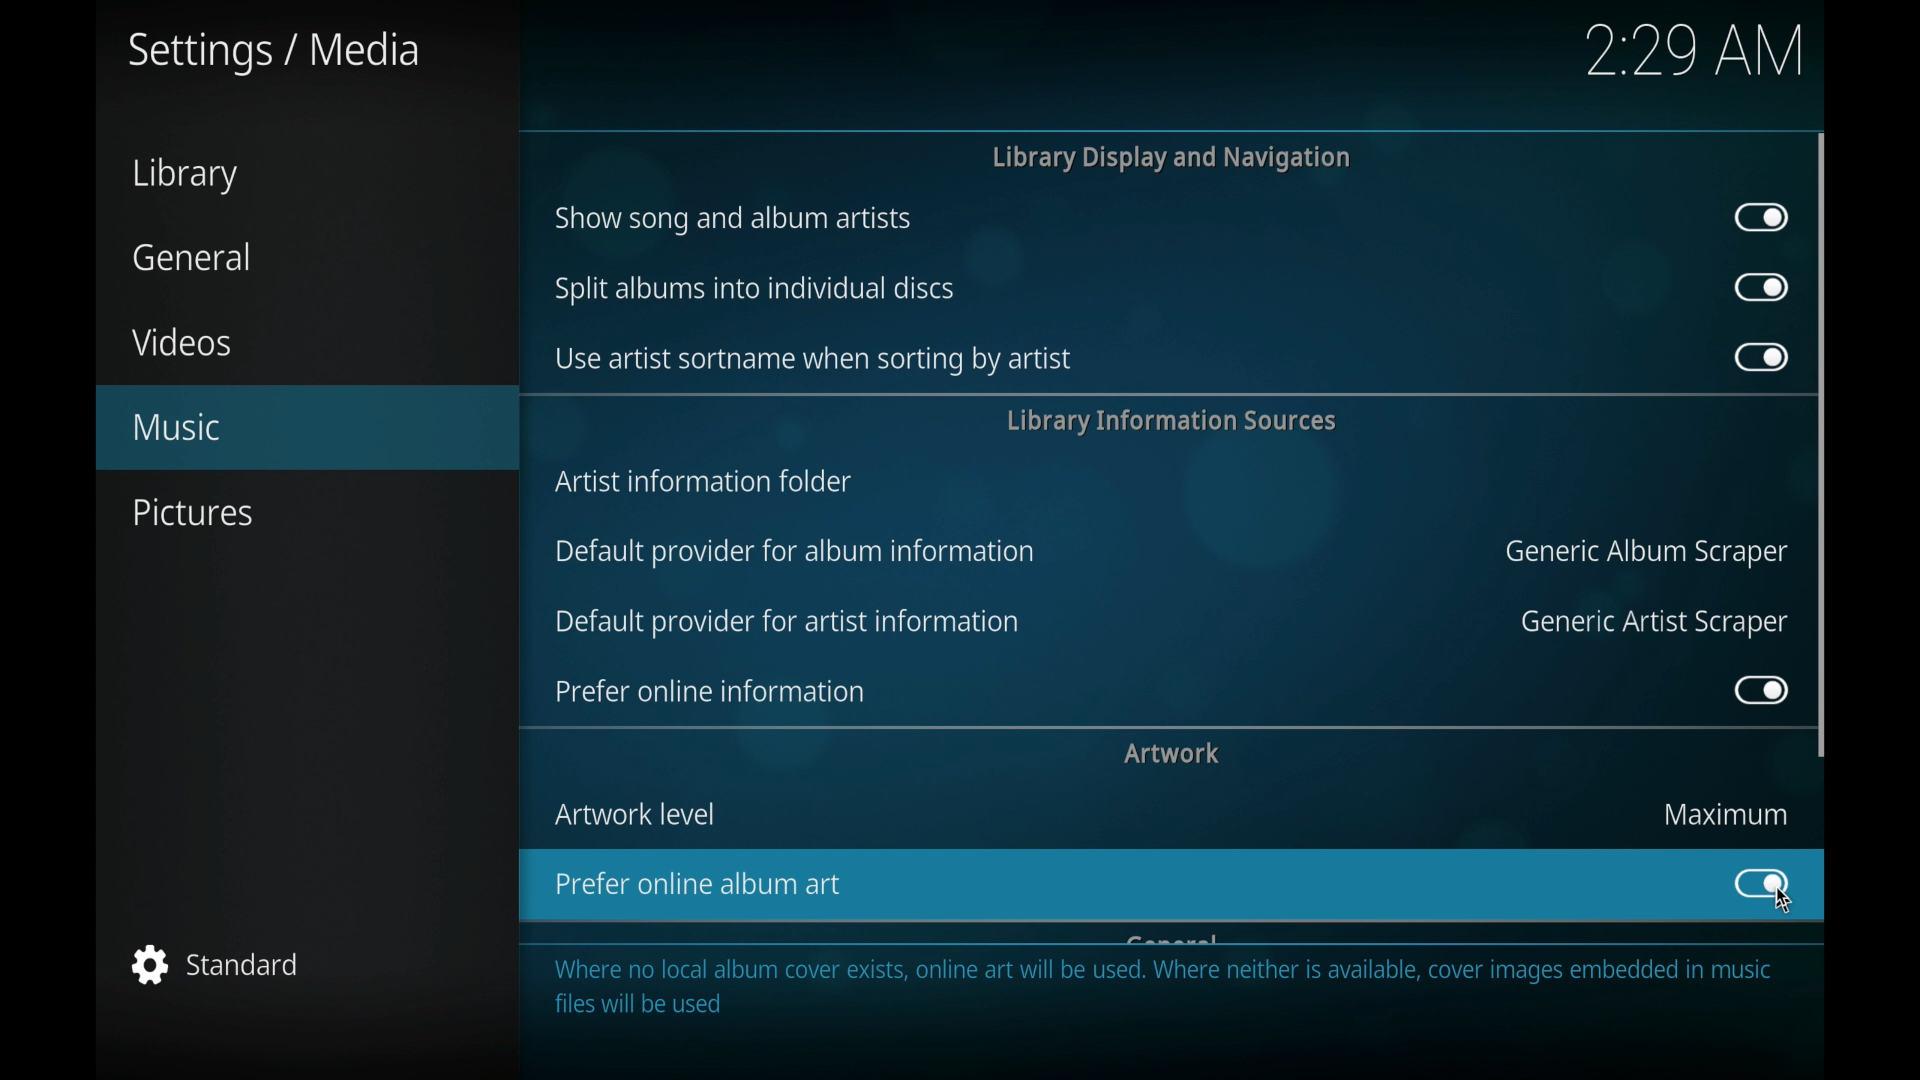  What do you see at coordinates (787, 621) in the screenshot?
I see `default provider for artist information` at bounding box center [787, 621].